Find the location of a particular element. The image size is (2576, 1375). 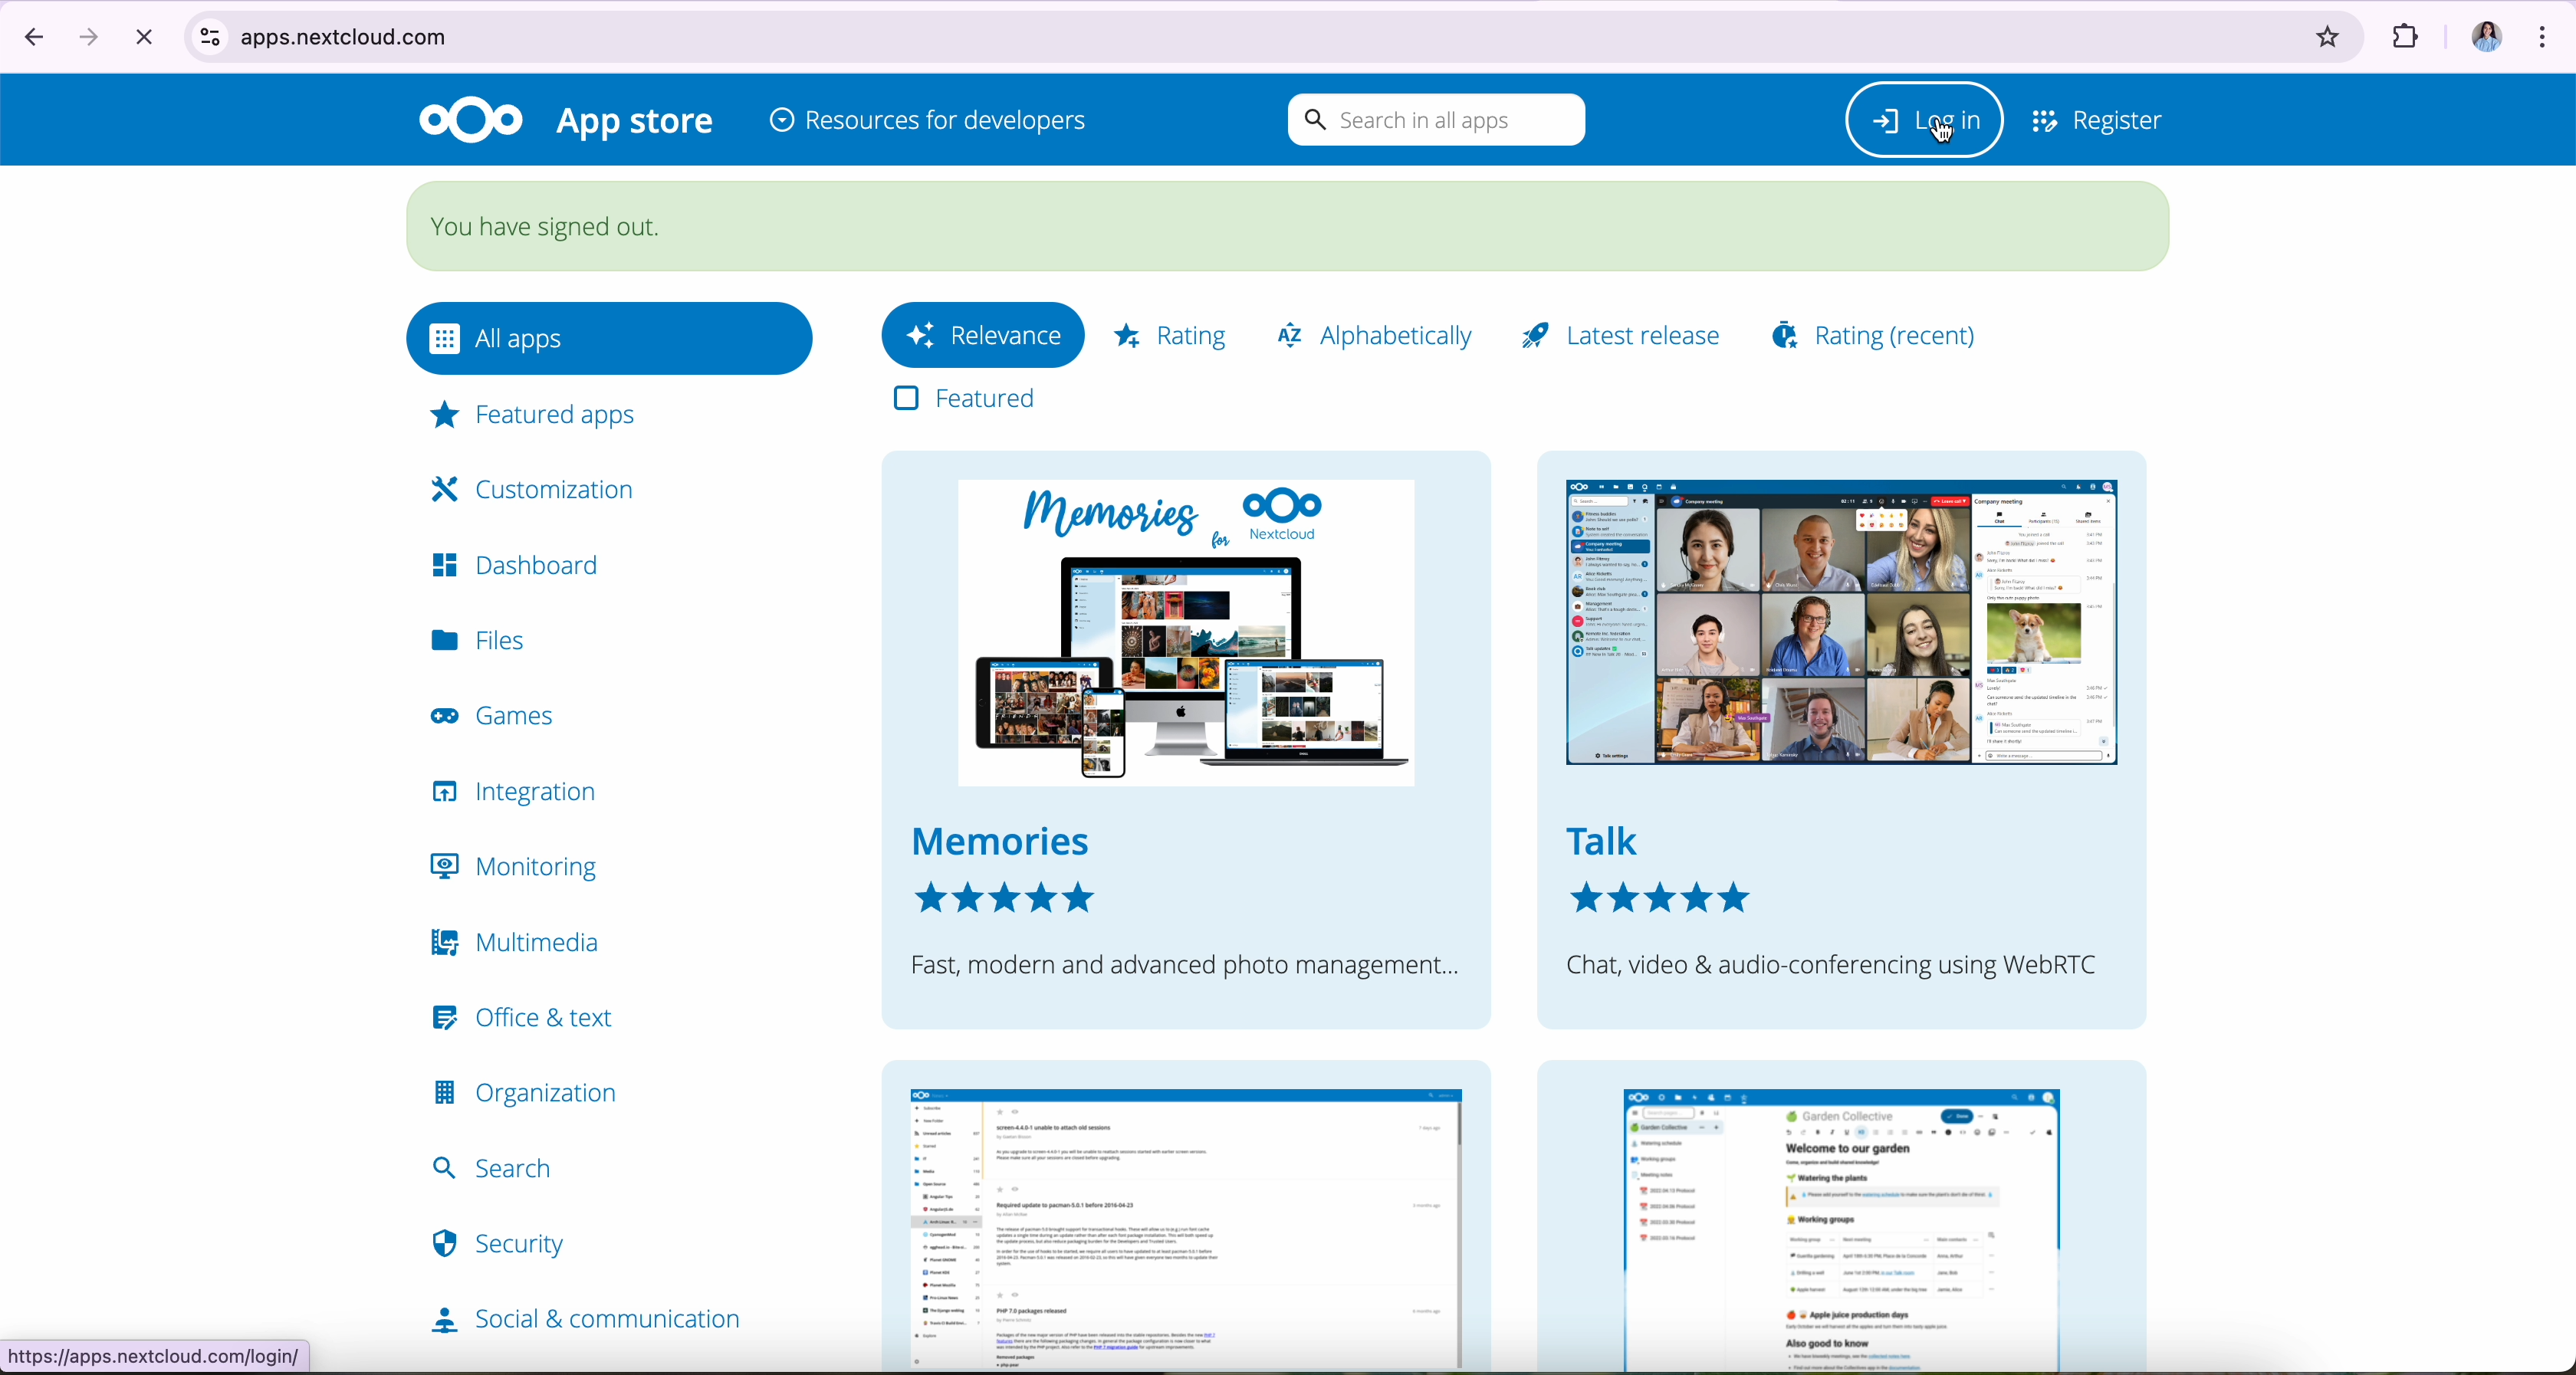

search is located at coordinates (496, 1166).